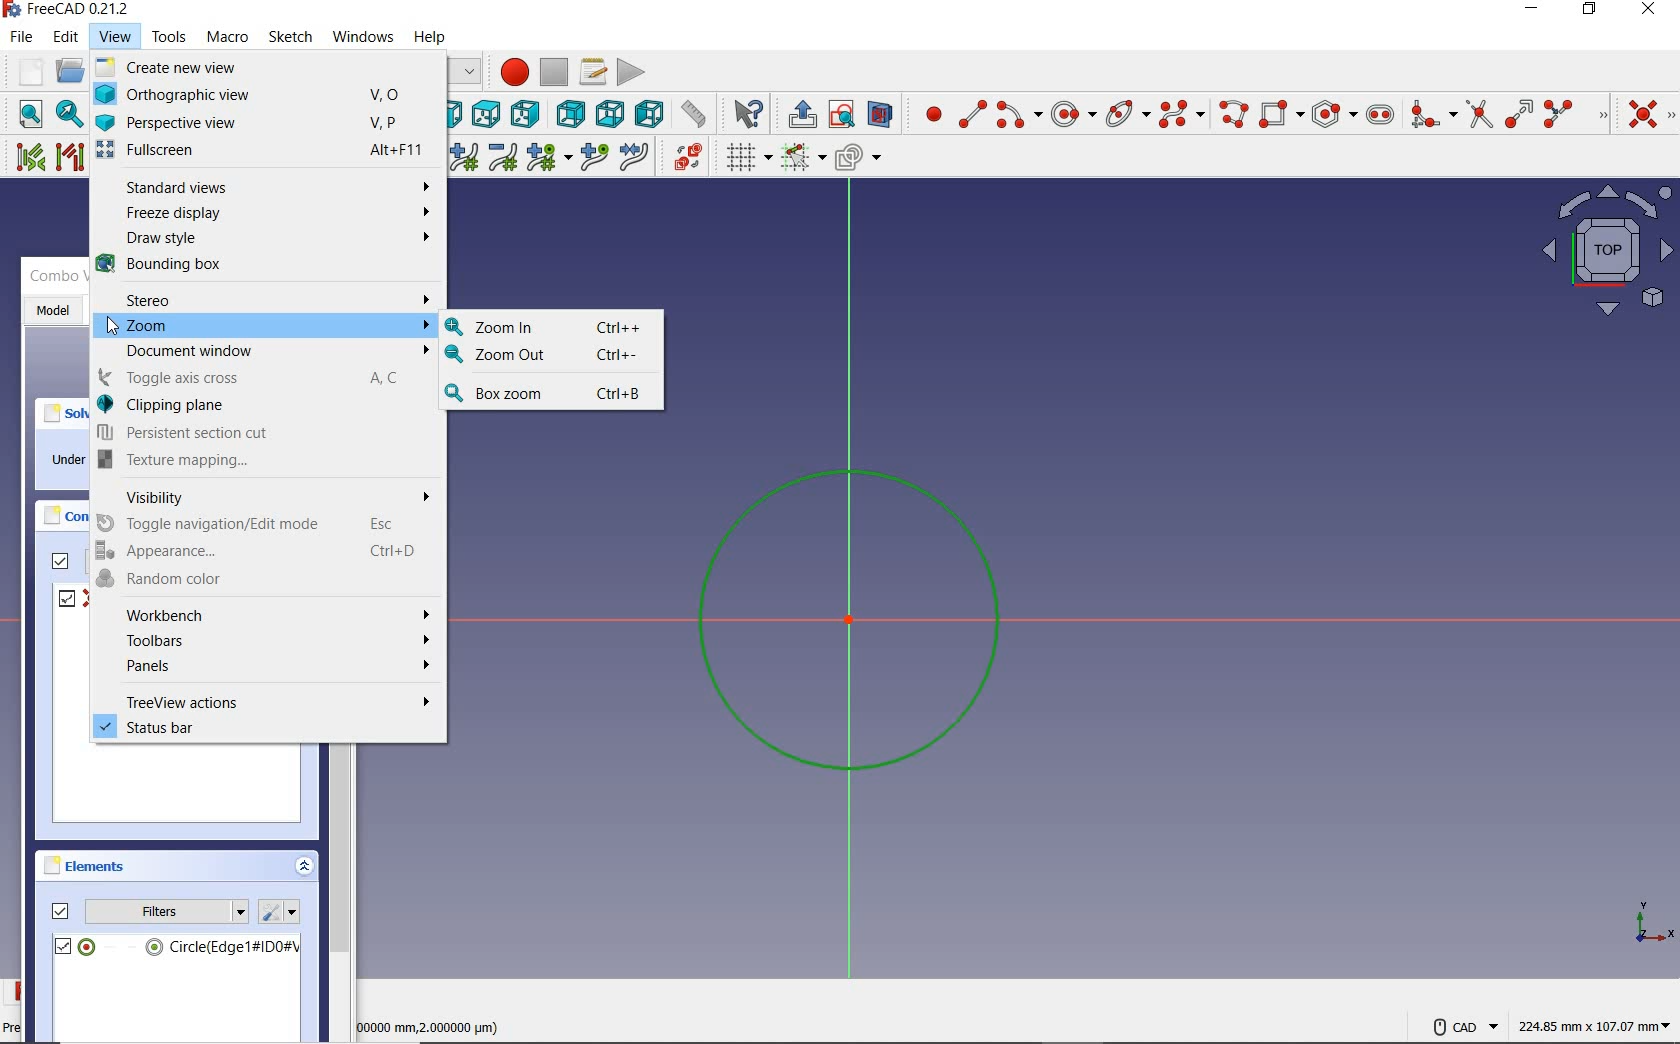  What do you see at coordinates (267, 696) in the screenshot?
I see `treeview actions` at bounding box center [267, 696].